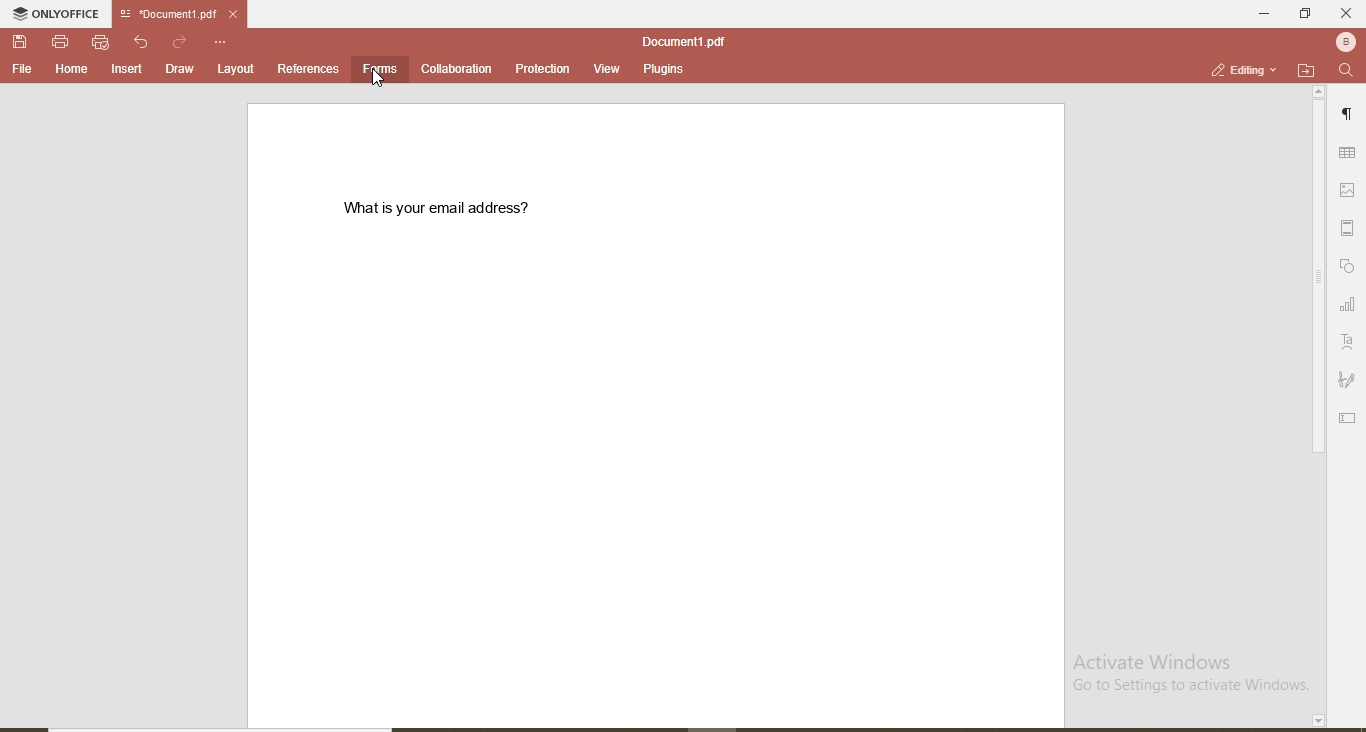 Image resolution: width=1366 pixels, height=732 pixels. Describe the element at coordinates (222, 41) in the screenshot. I see `customise quick access toolbar` at that location.